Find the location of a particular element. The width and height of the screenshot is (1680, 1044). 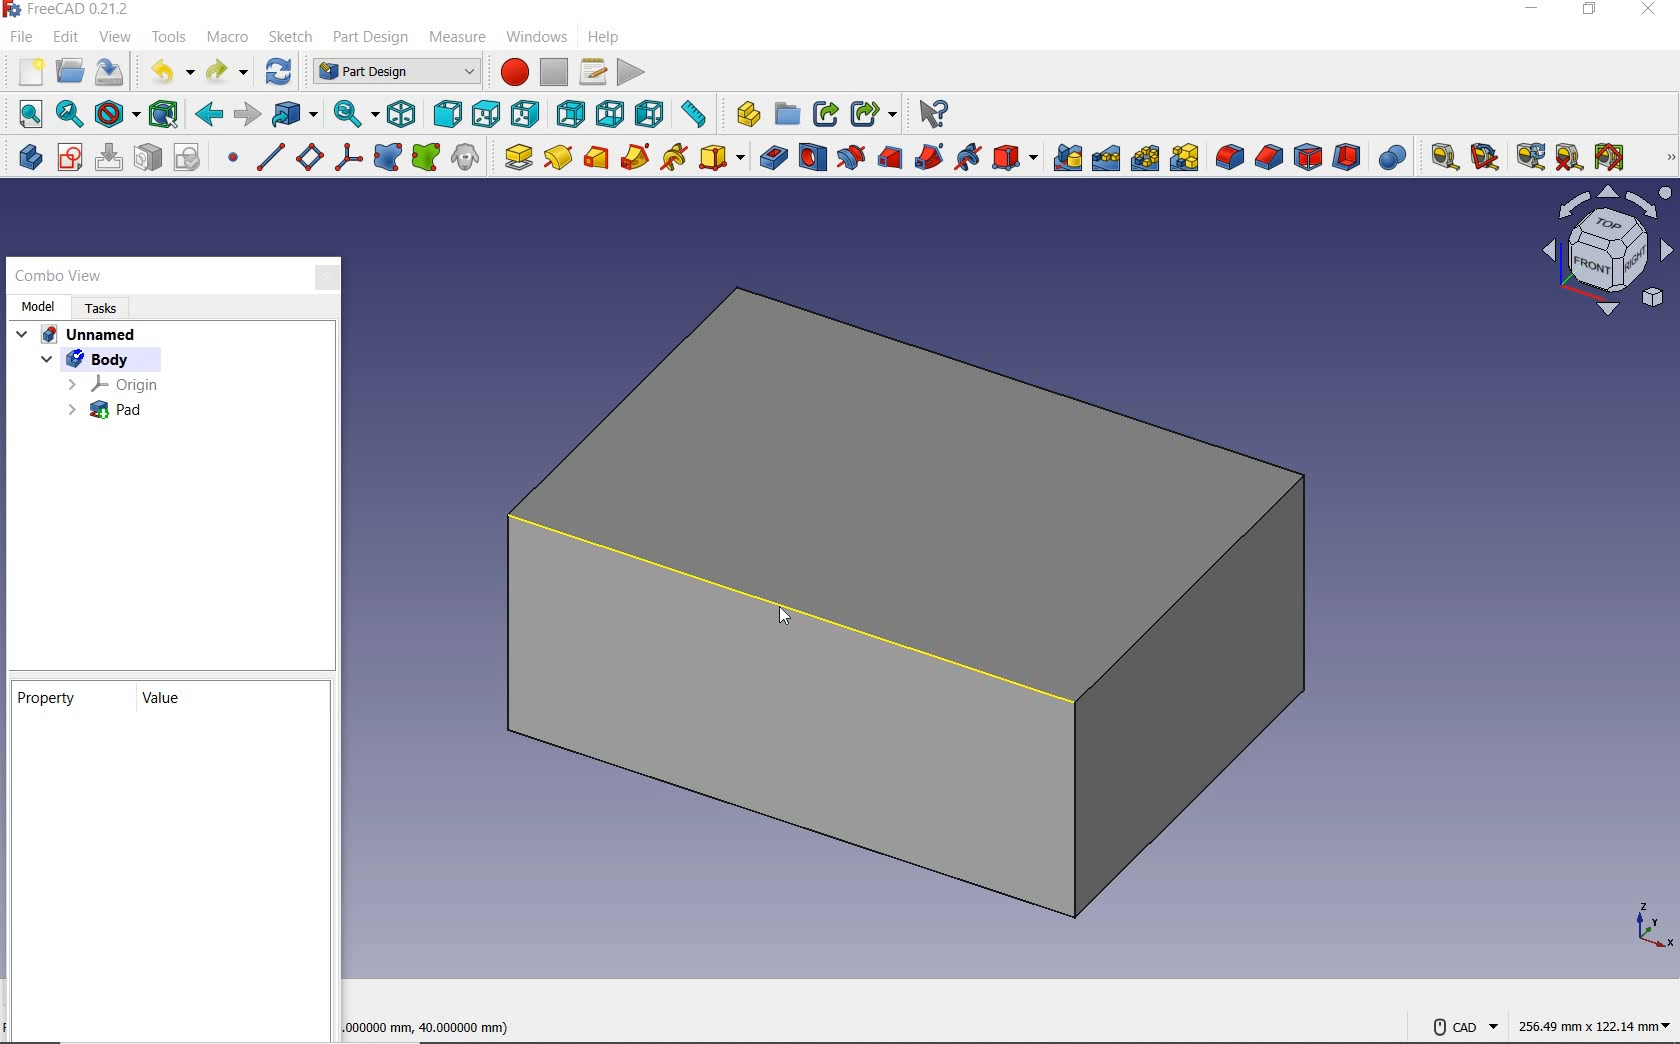

tools is located at coordinates (171, 37).